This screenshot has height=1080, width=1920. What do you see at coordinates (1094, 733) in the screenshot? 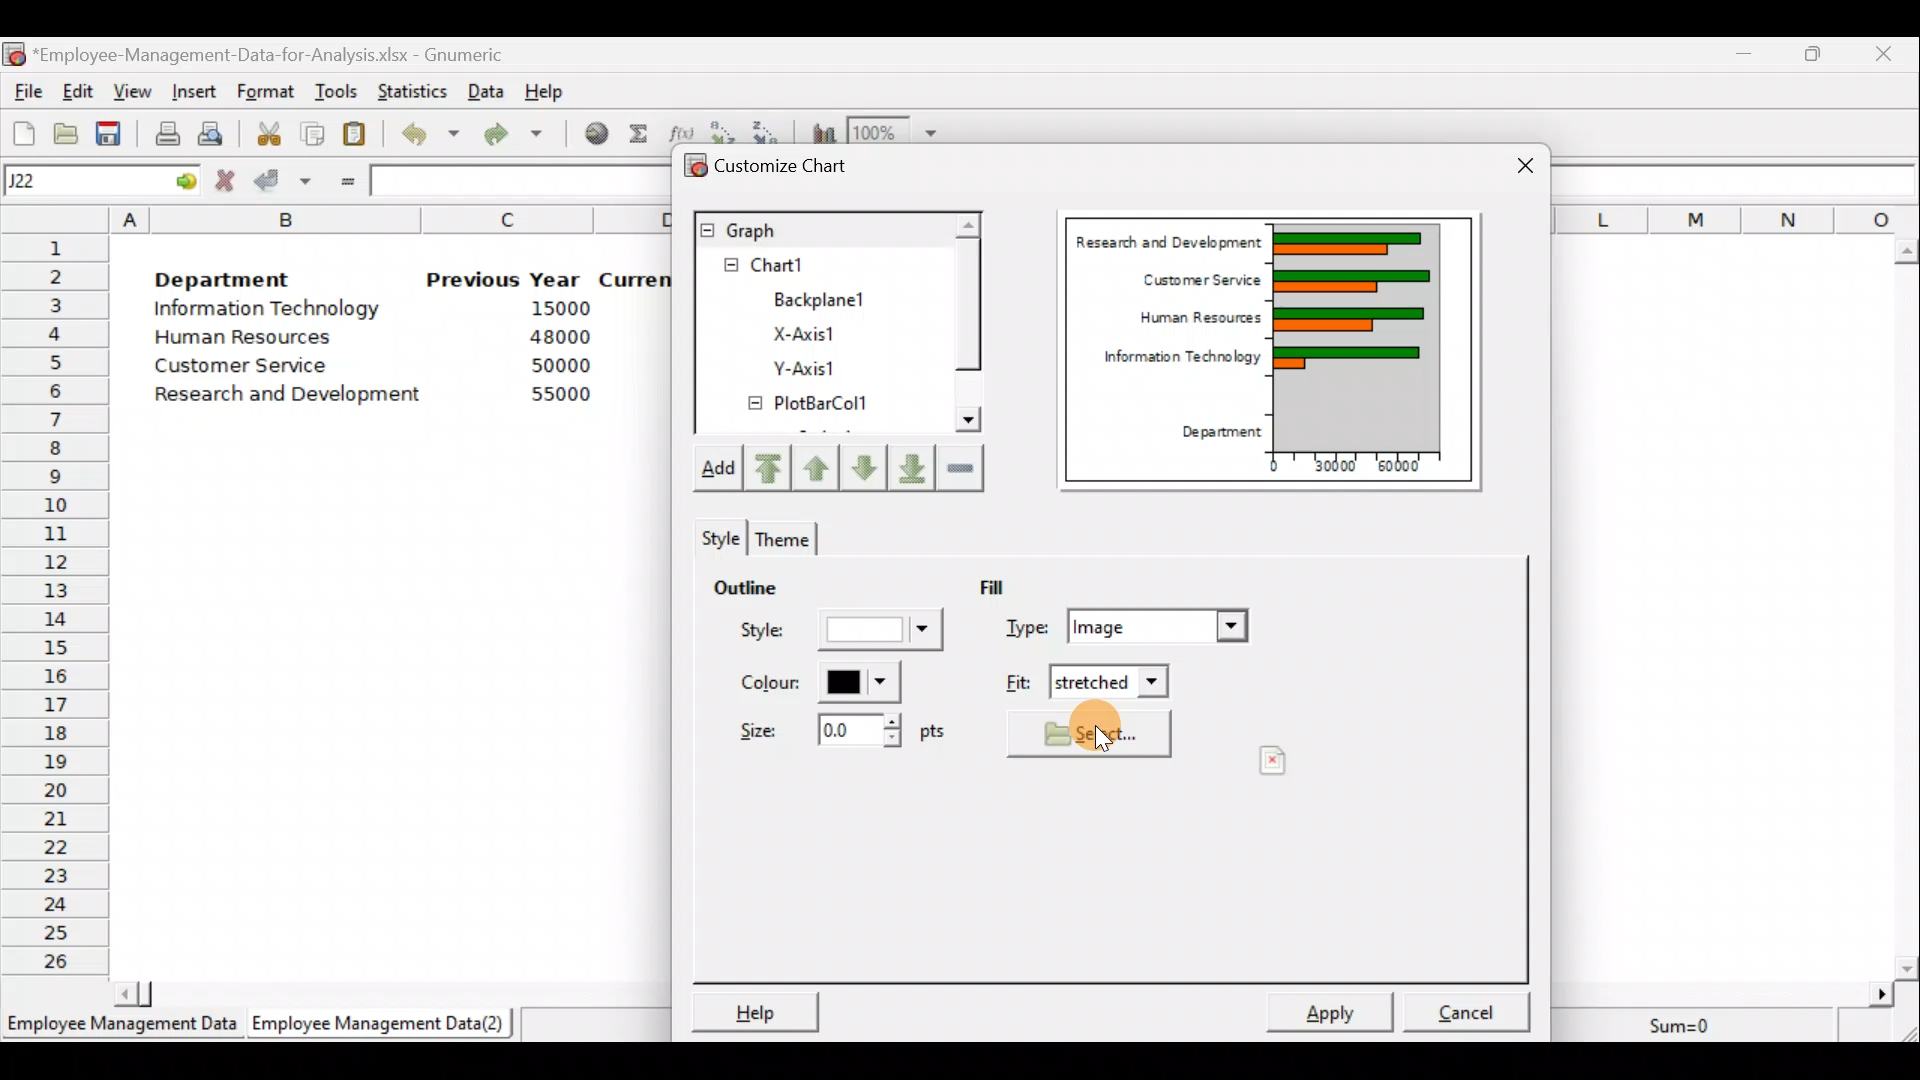
I see `Select` at bounding box center [1094, 733].